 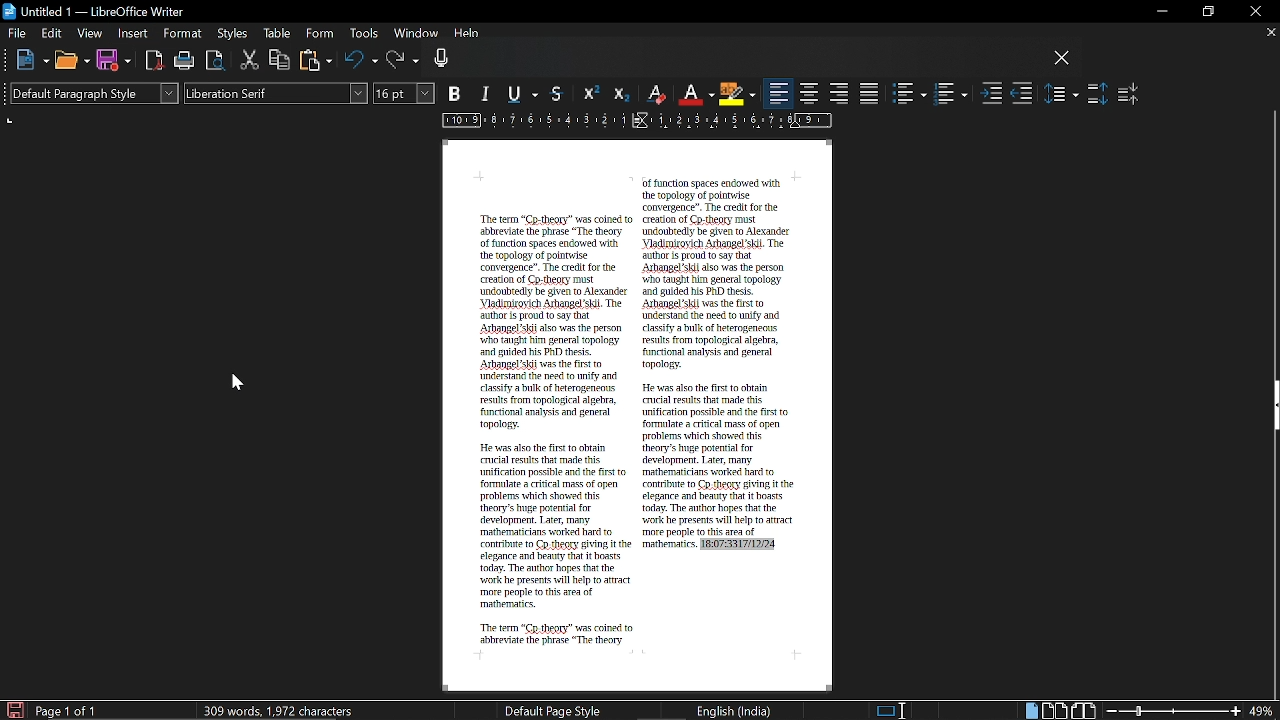 I want to click on strikethrough, so click(x=559, y=93).